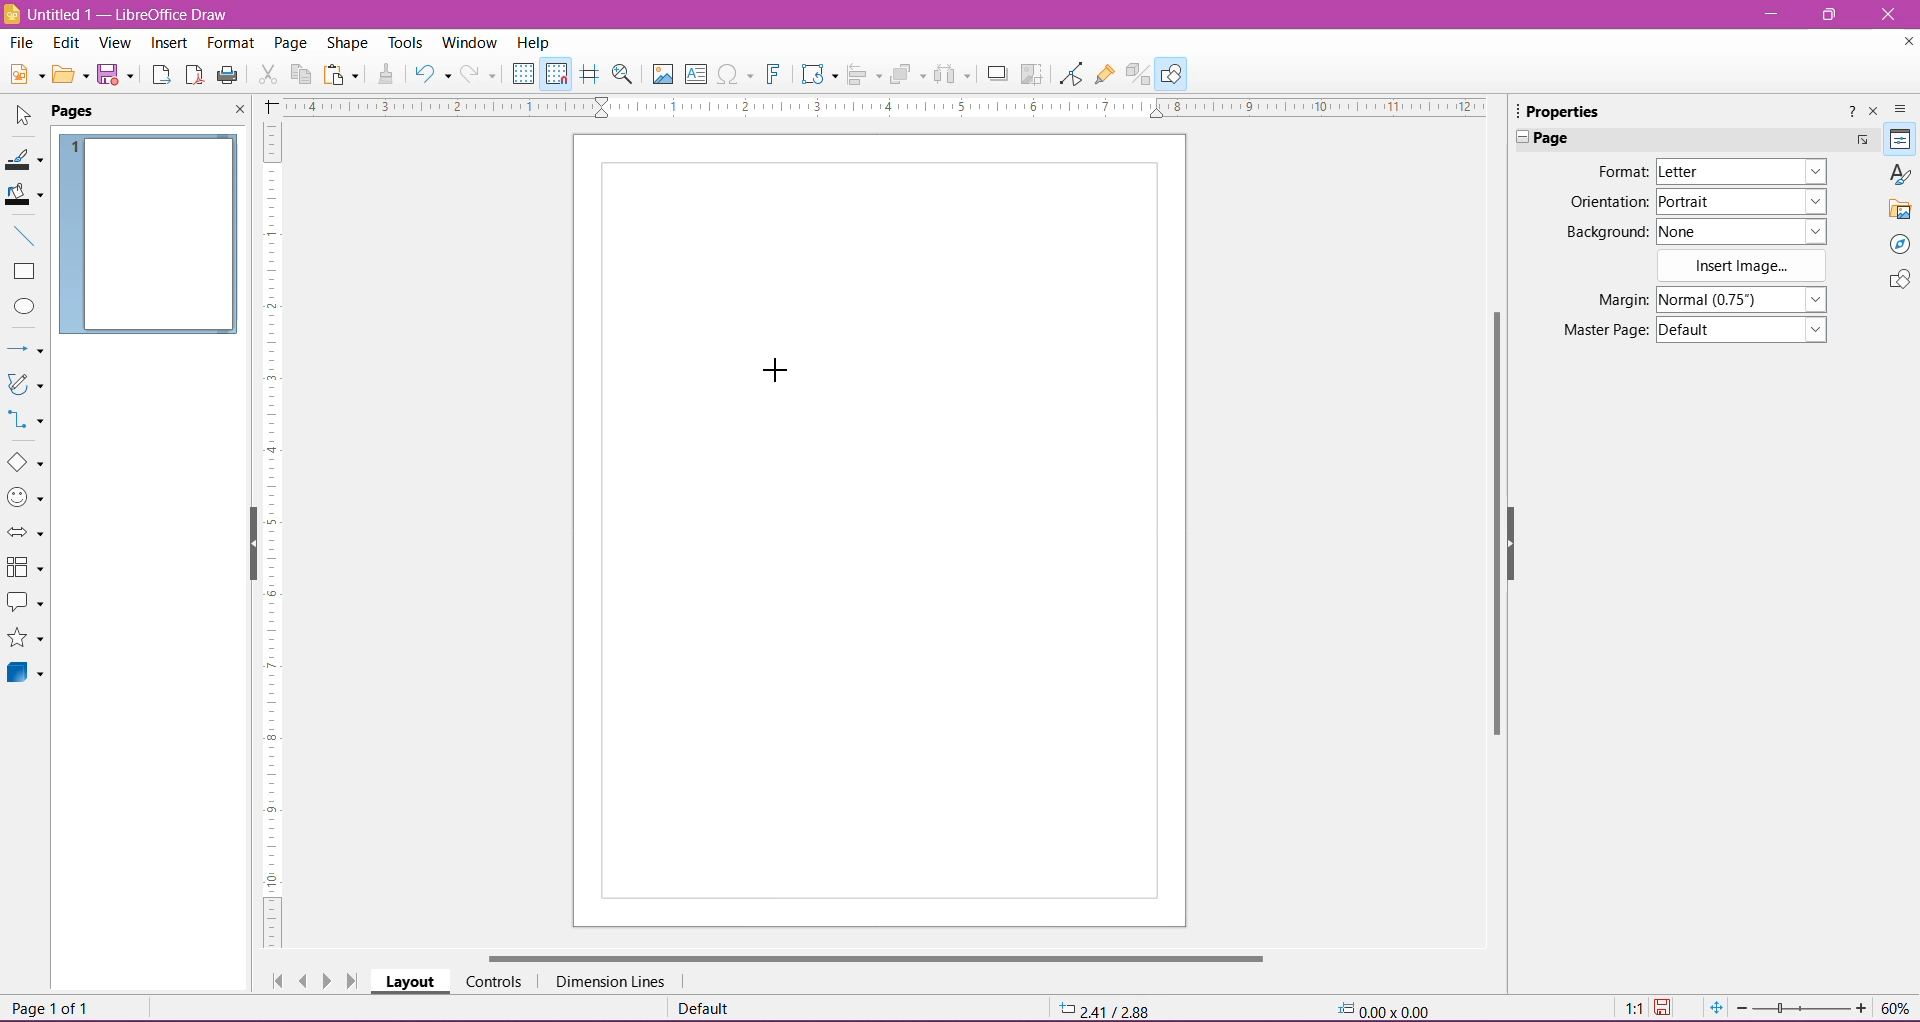  I want to click on Default, so click(709, 1008).